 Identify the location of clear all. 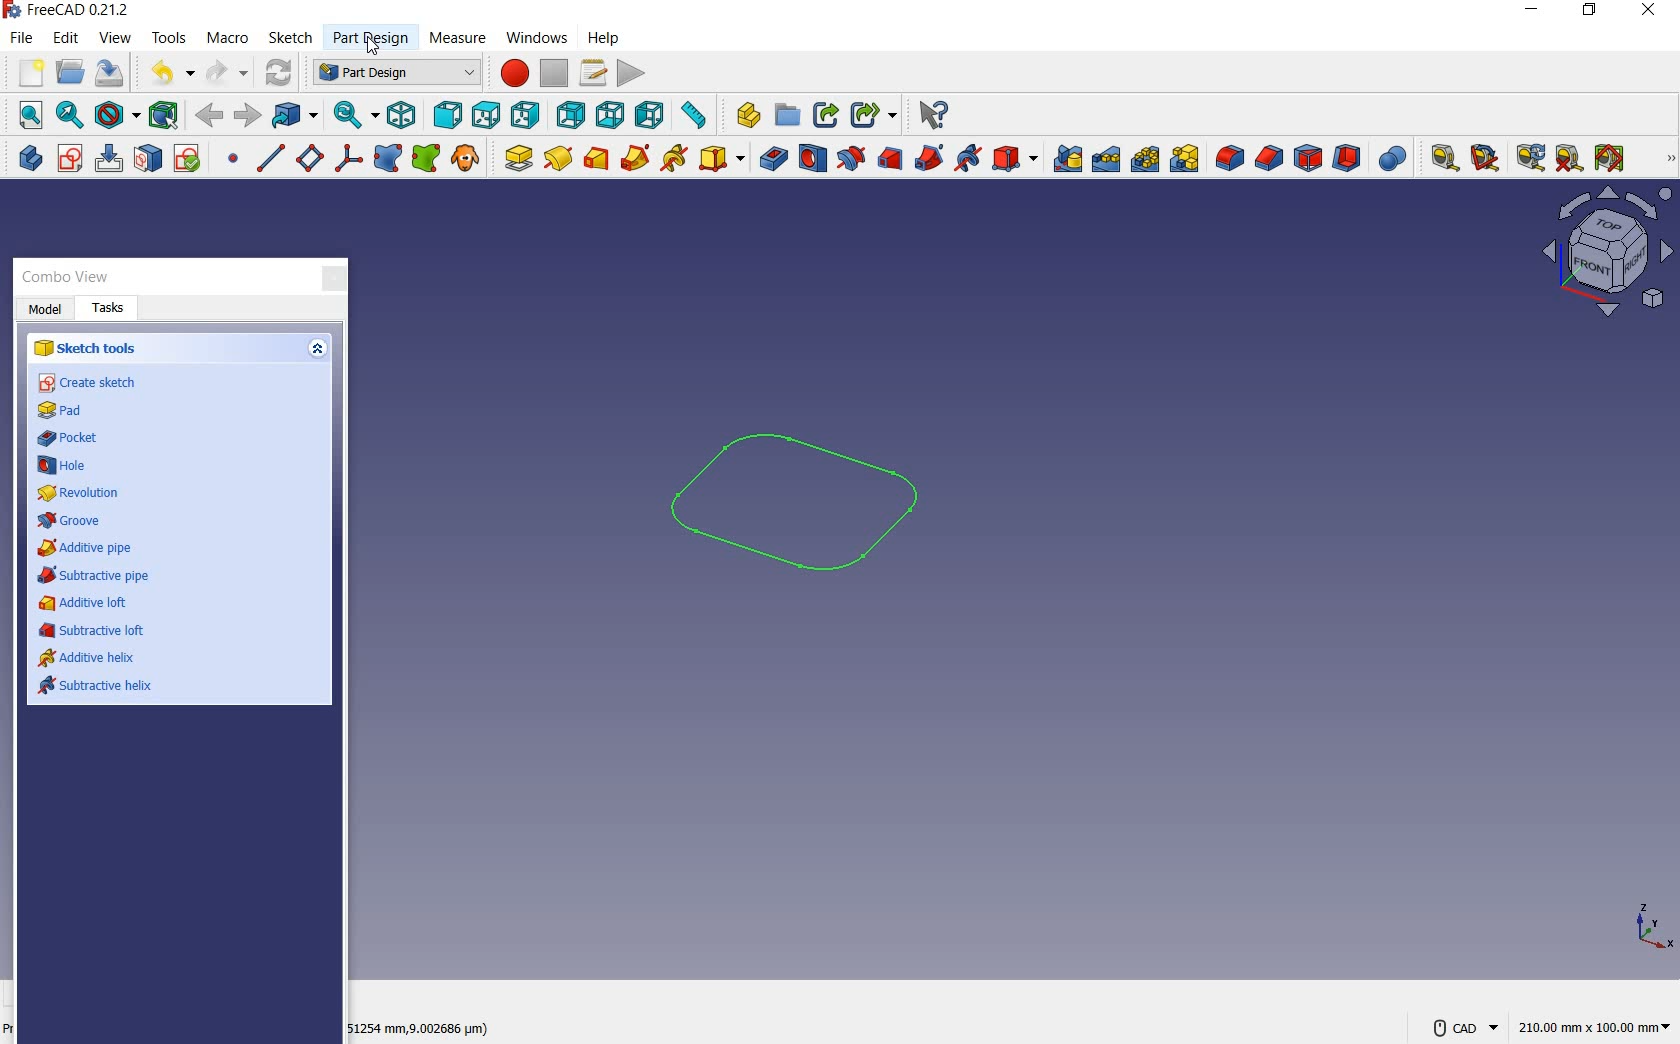
(1570, 160).